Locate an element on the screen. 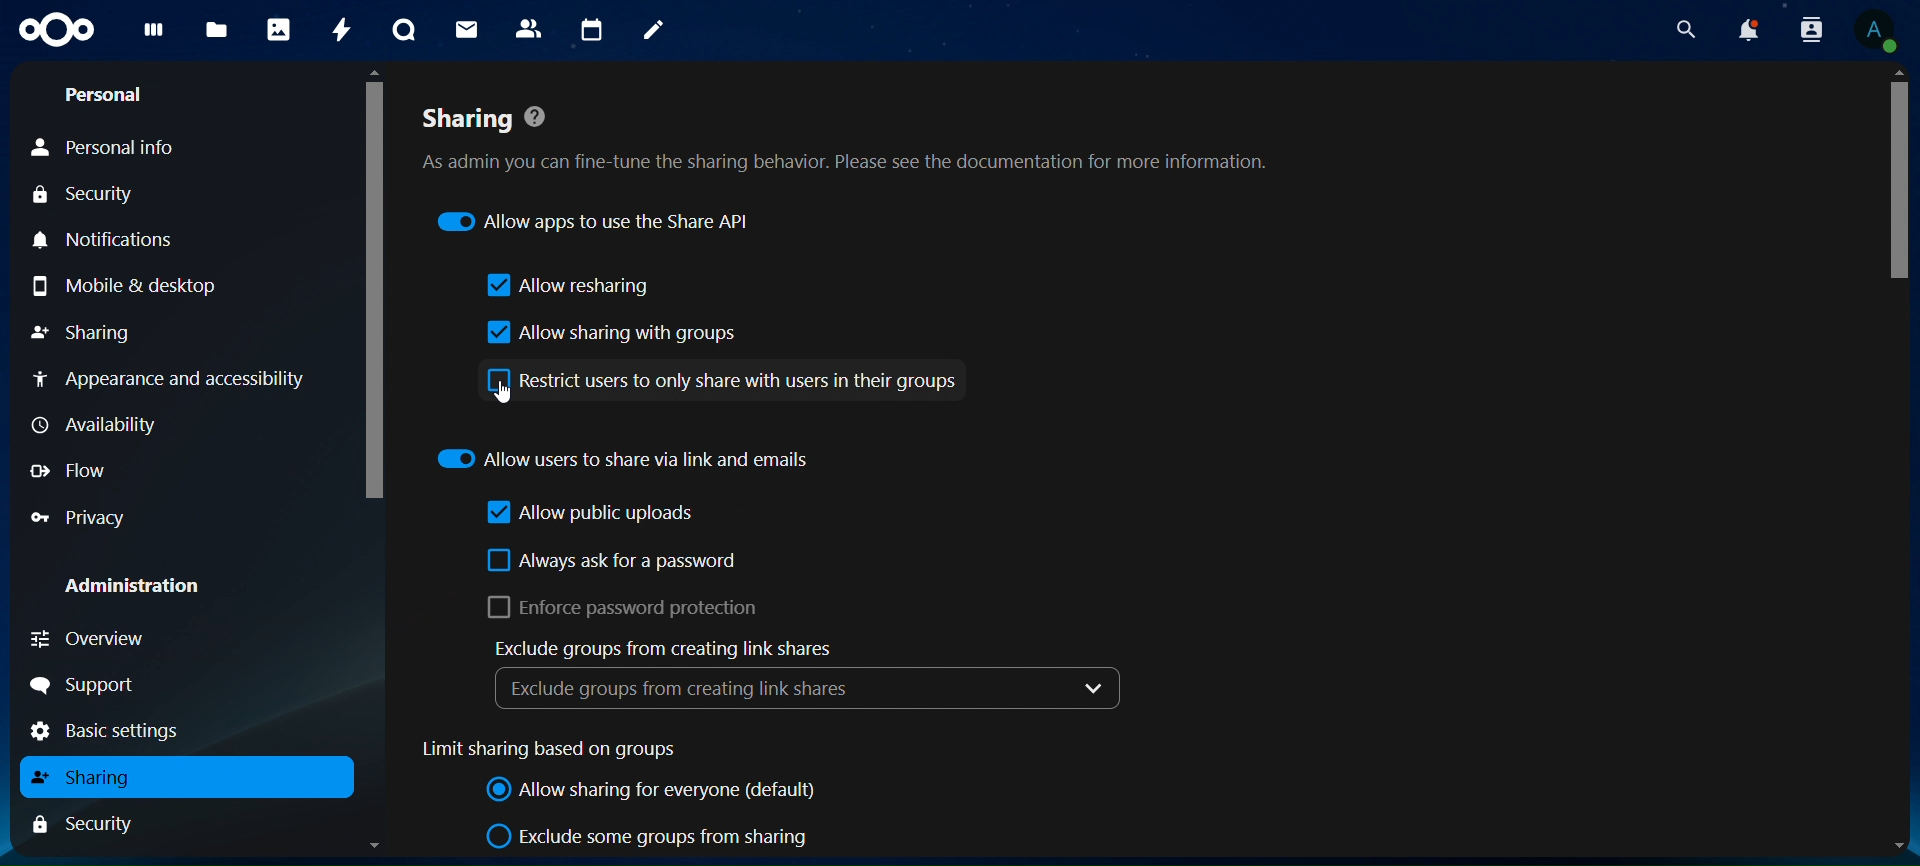 The height and width of the screenshot is (866, 1920). exclude some groups from sharing is located at coordinates (650, 837).